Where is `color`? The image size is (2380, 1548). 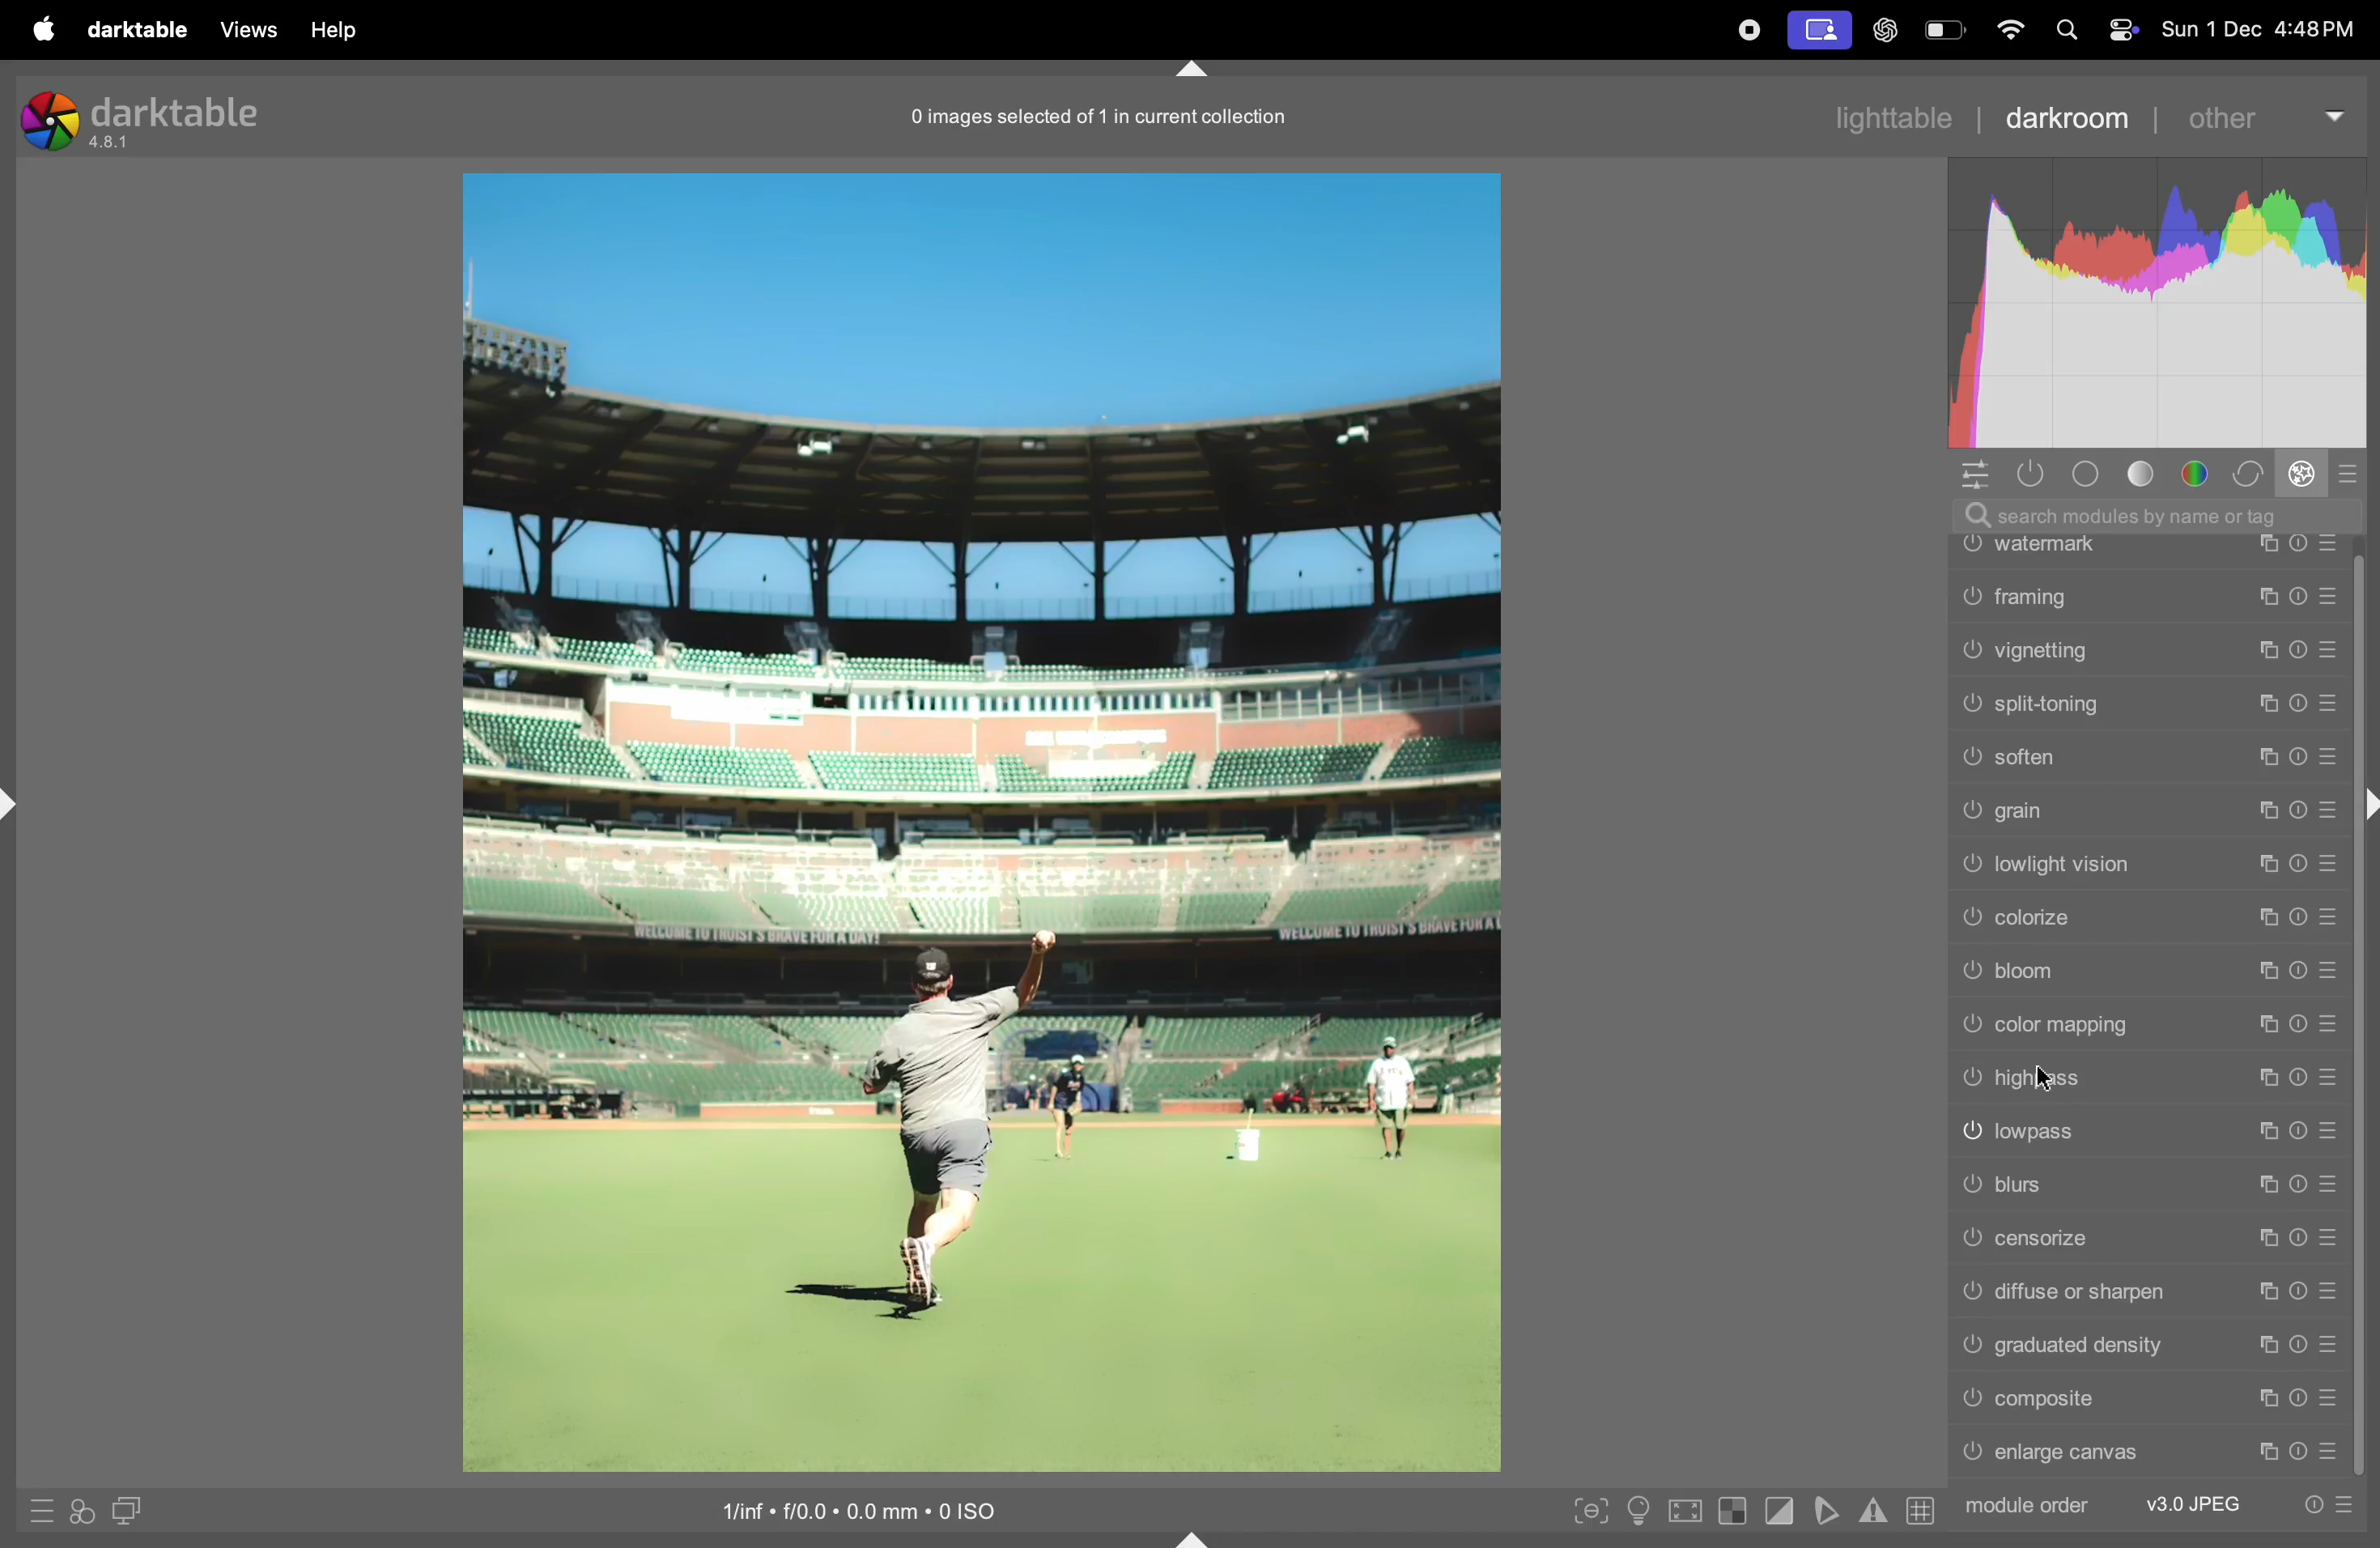 color is located at coordinates (2202, 472).